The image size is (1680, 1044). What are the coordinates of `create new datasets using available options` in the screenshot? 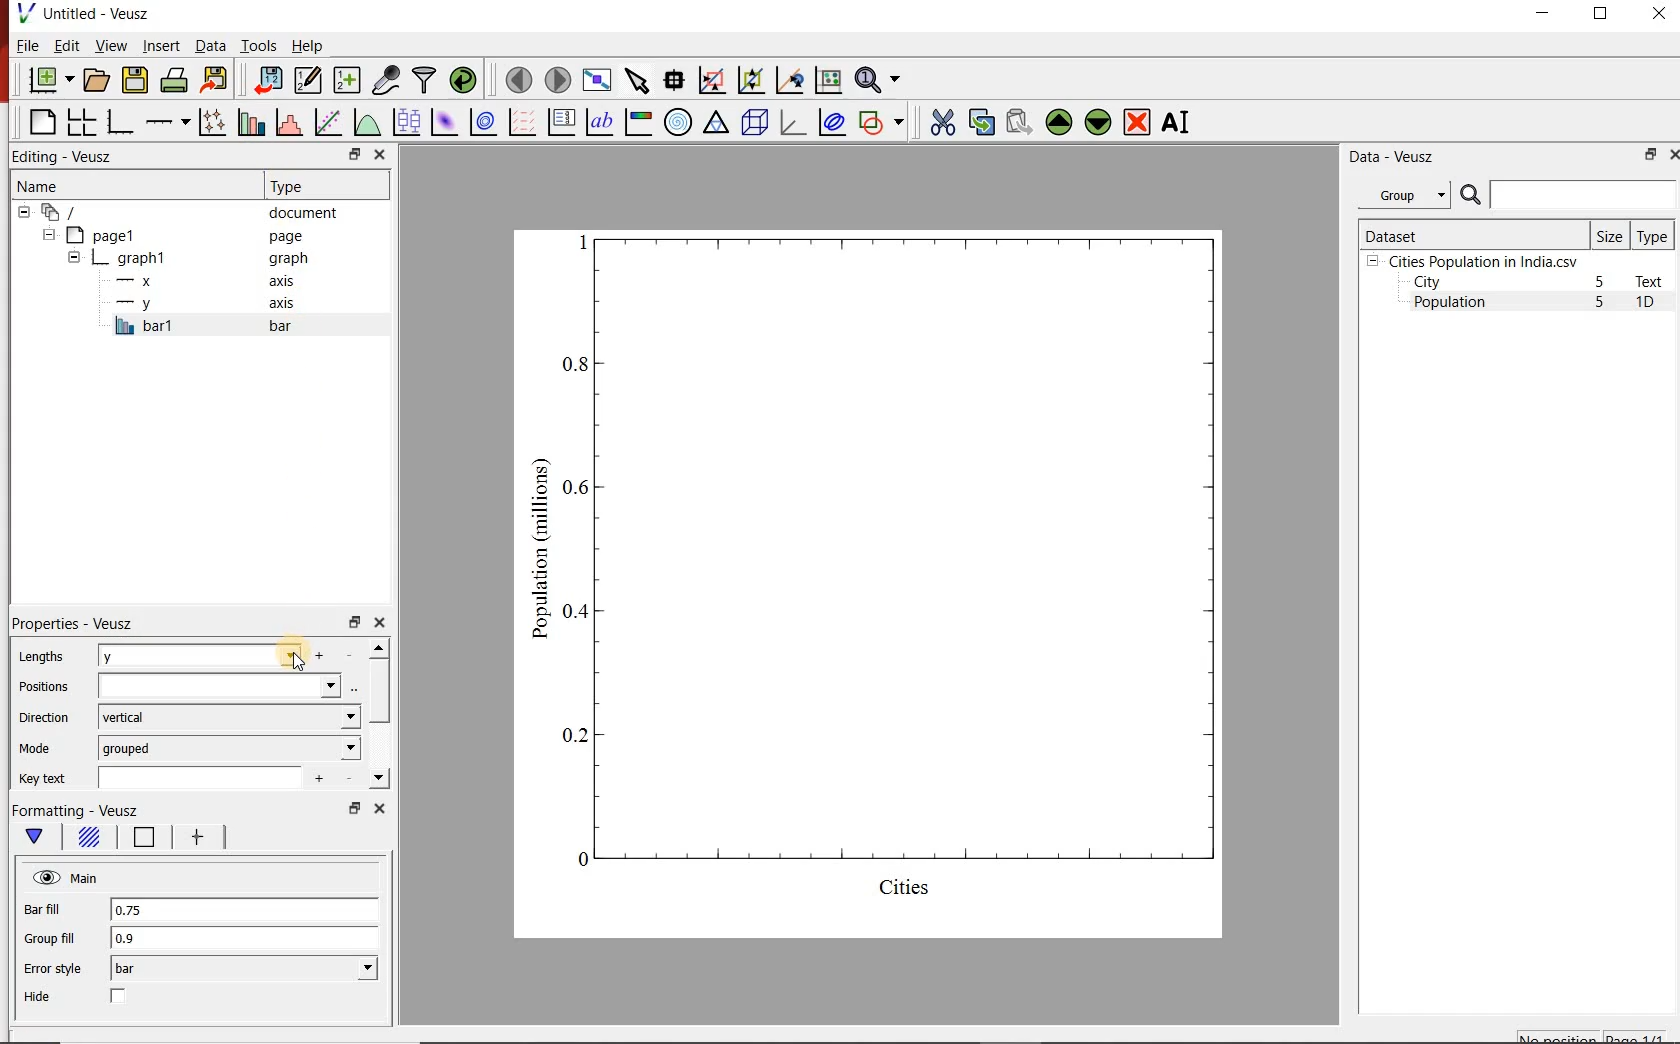 It's located at (344, 80).